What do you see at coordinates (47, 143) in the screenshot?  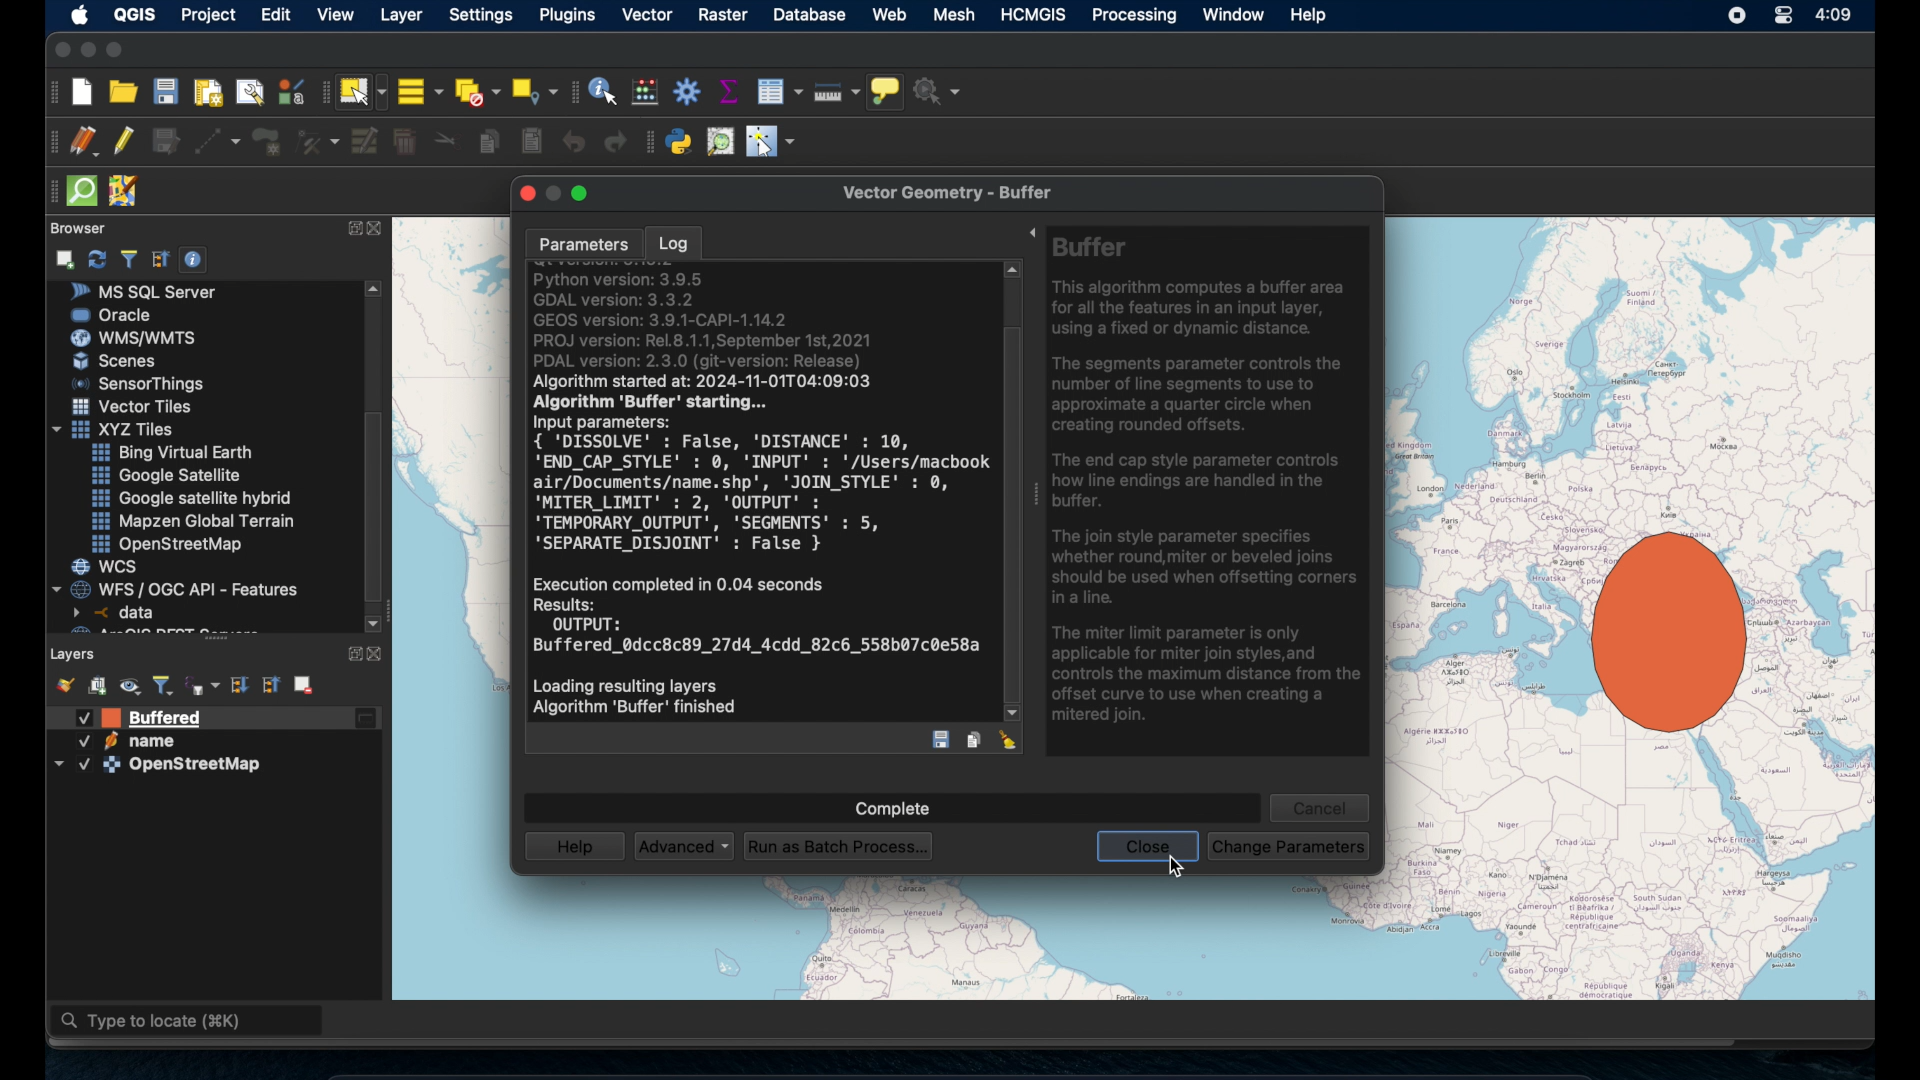 I see `digitizing toolbar` at bounding box center [47, 143].